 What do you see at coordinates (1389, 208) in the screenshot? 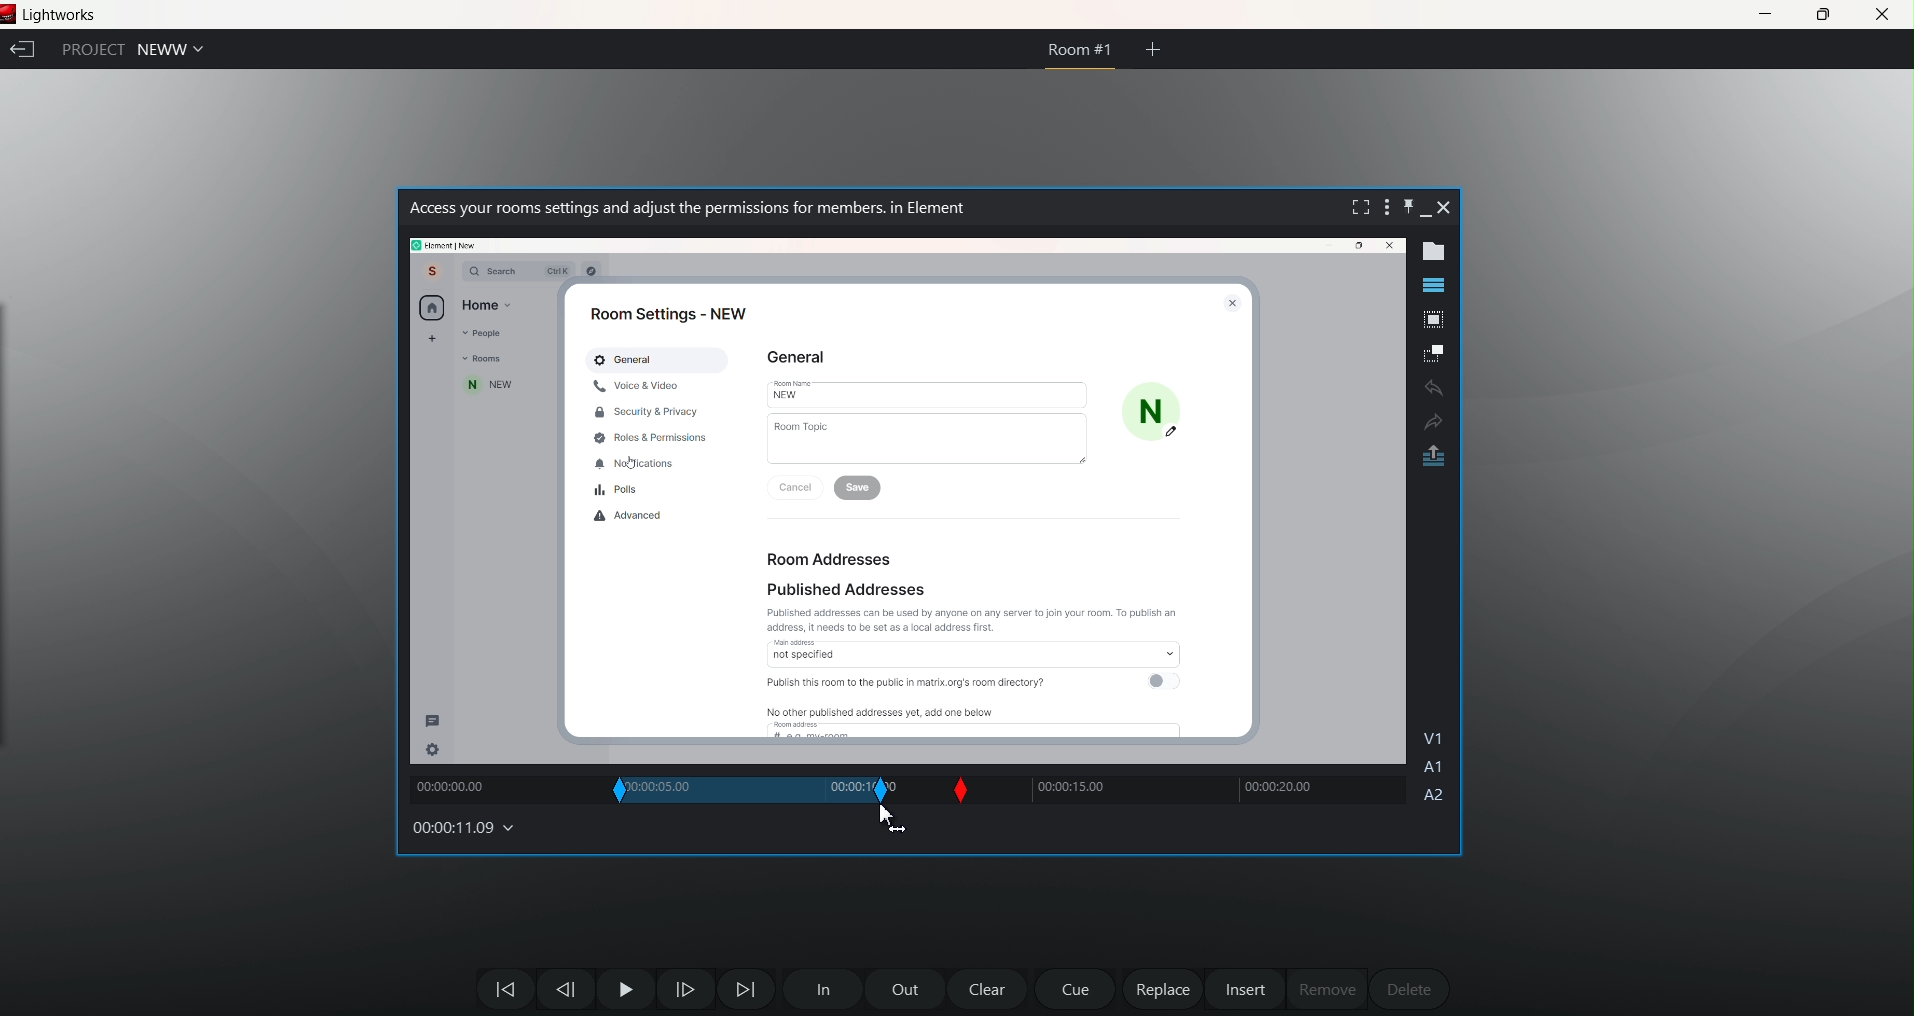
I see `show setting menu` at bounding box center [1389, 208].